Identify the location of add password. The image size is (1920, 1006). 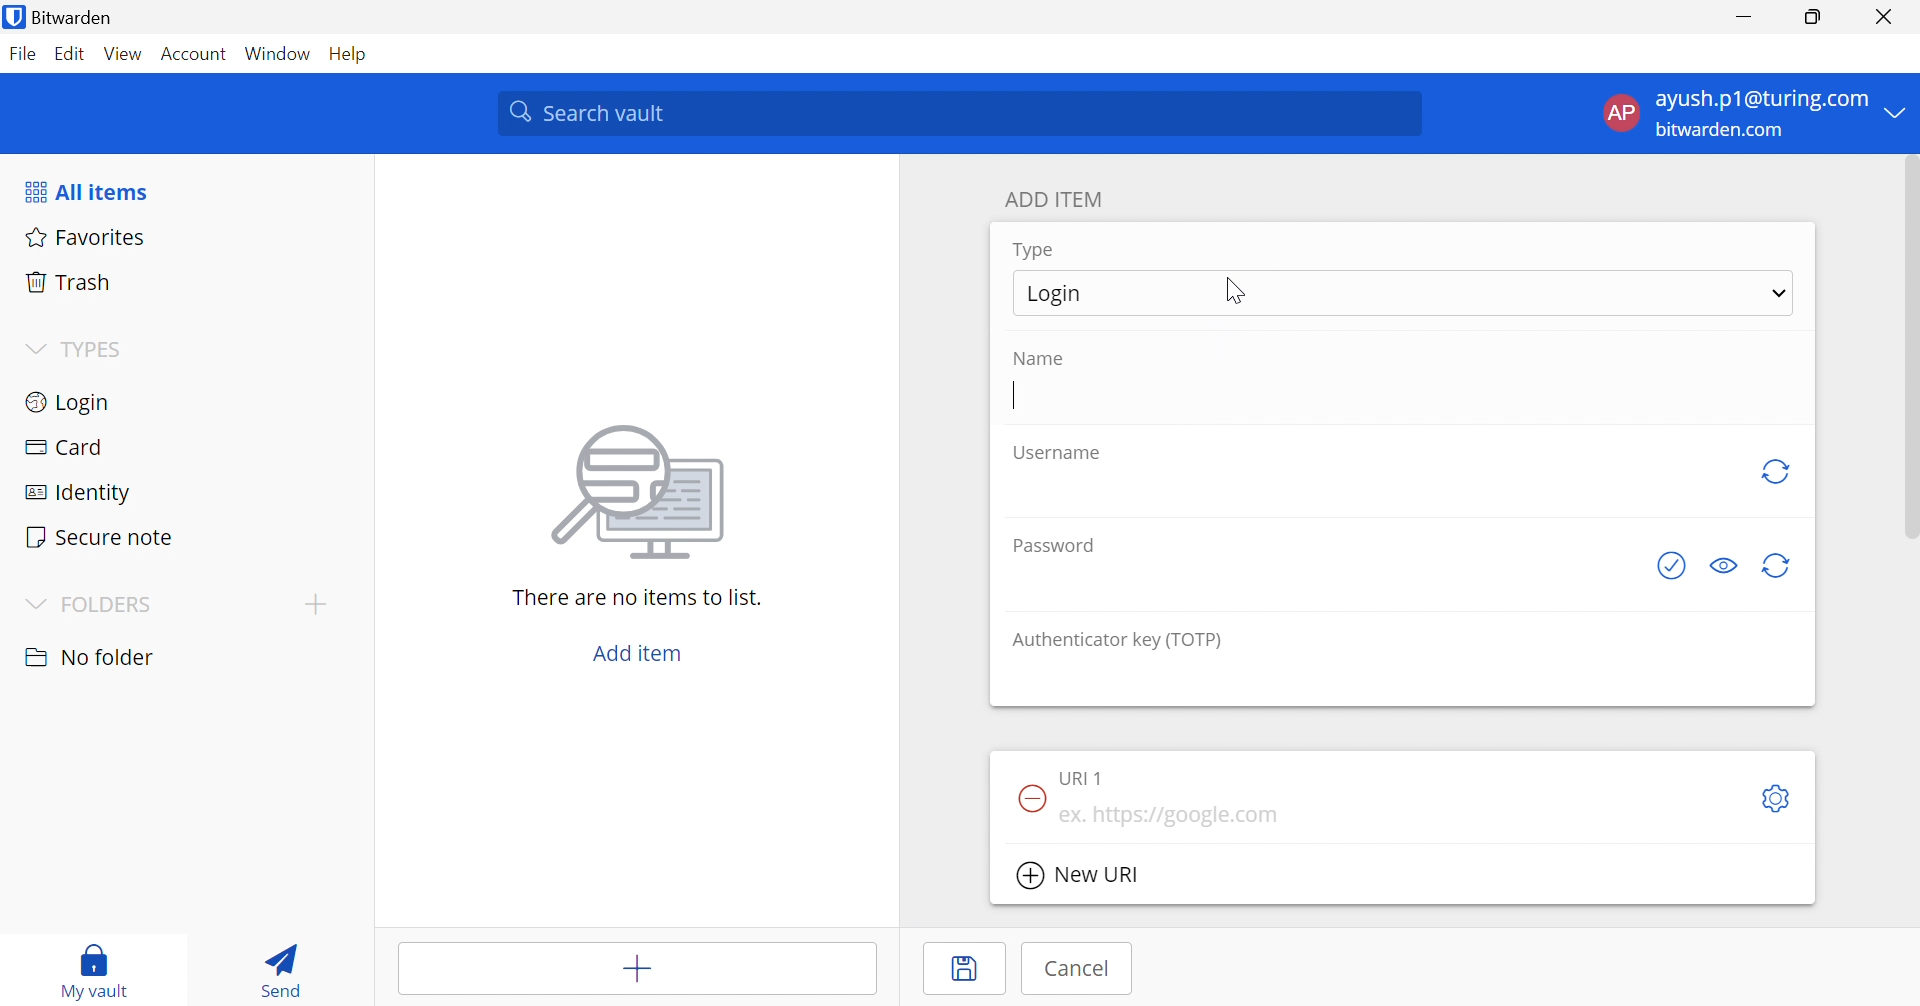
(1322, 583).